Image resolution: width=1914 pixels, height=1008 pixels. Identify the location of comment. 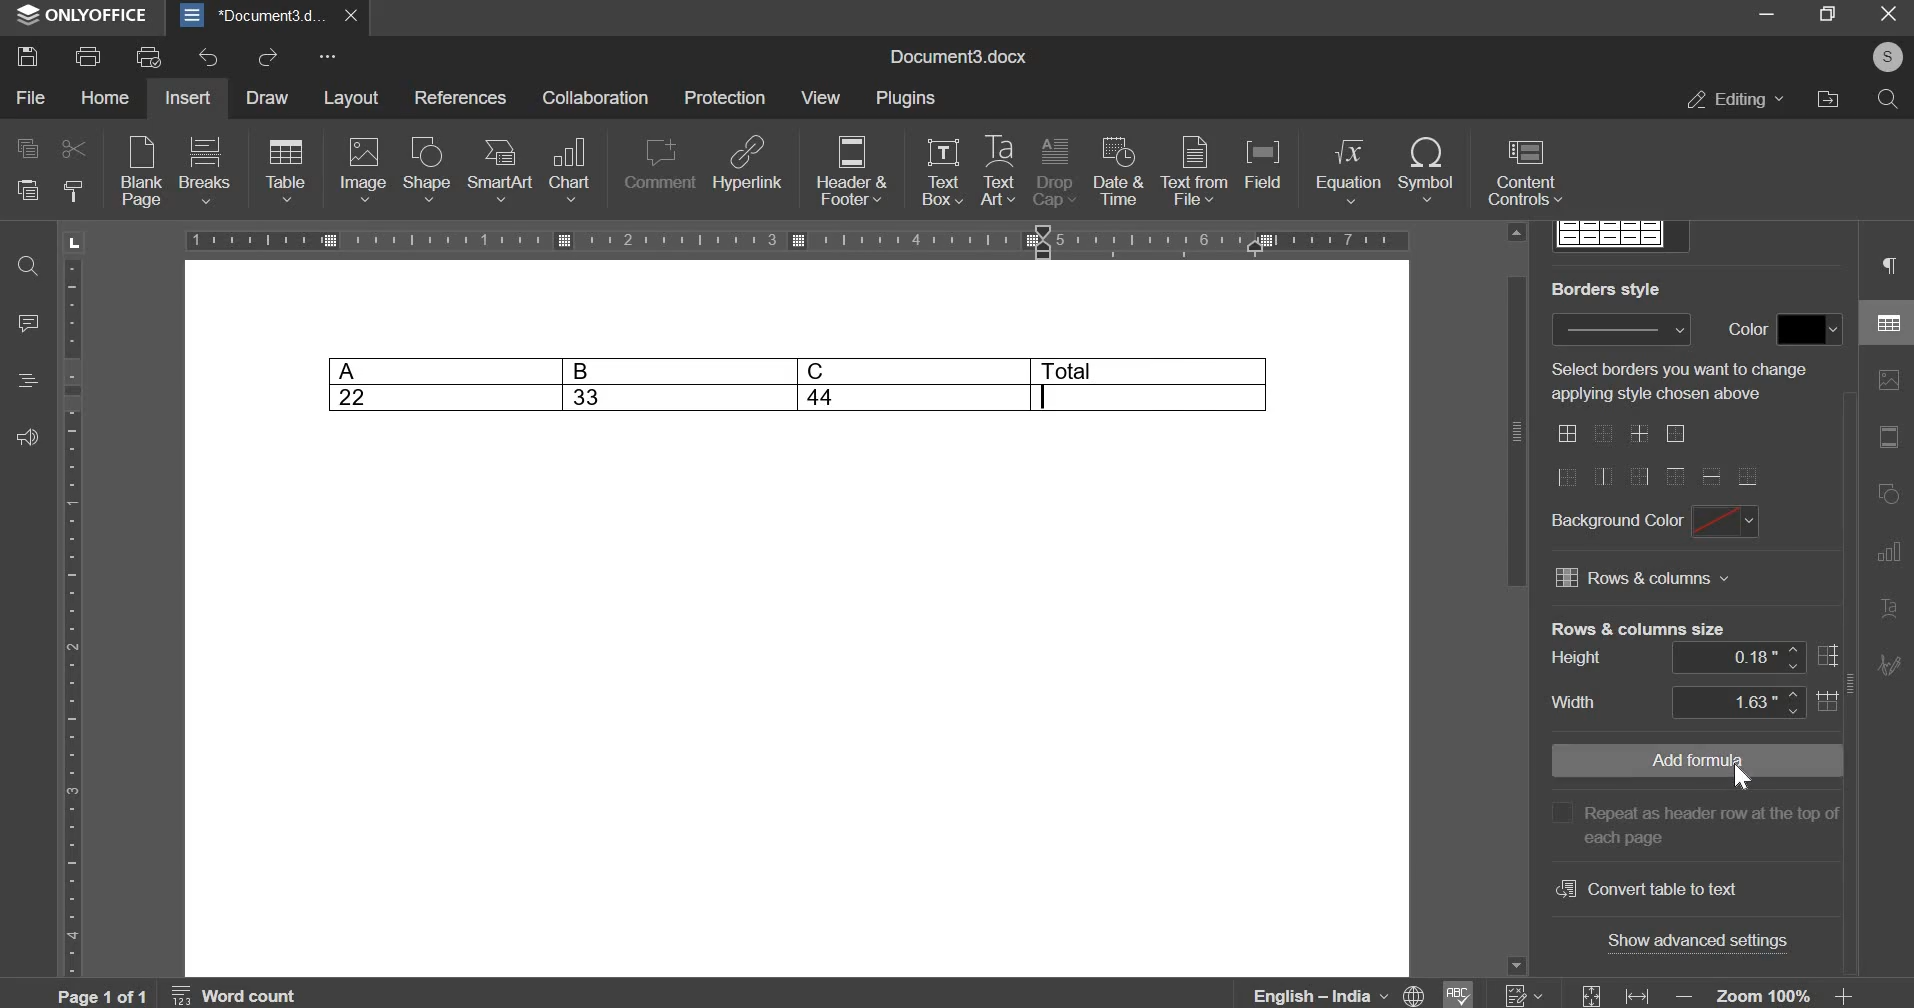
(656, 164).